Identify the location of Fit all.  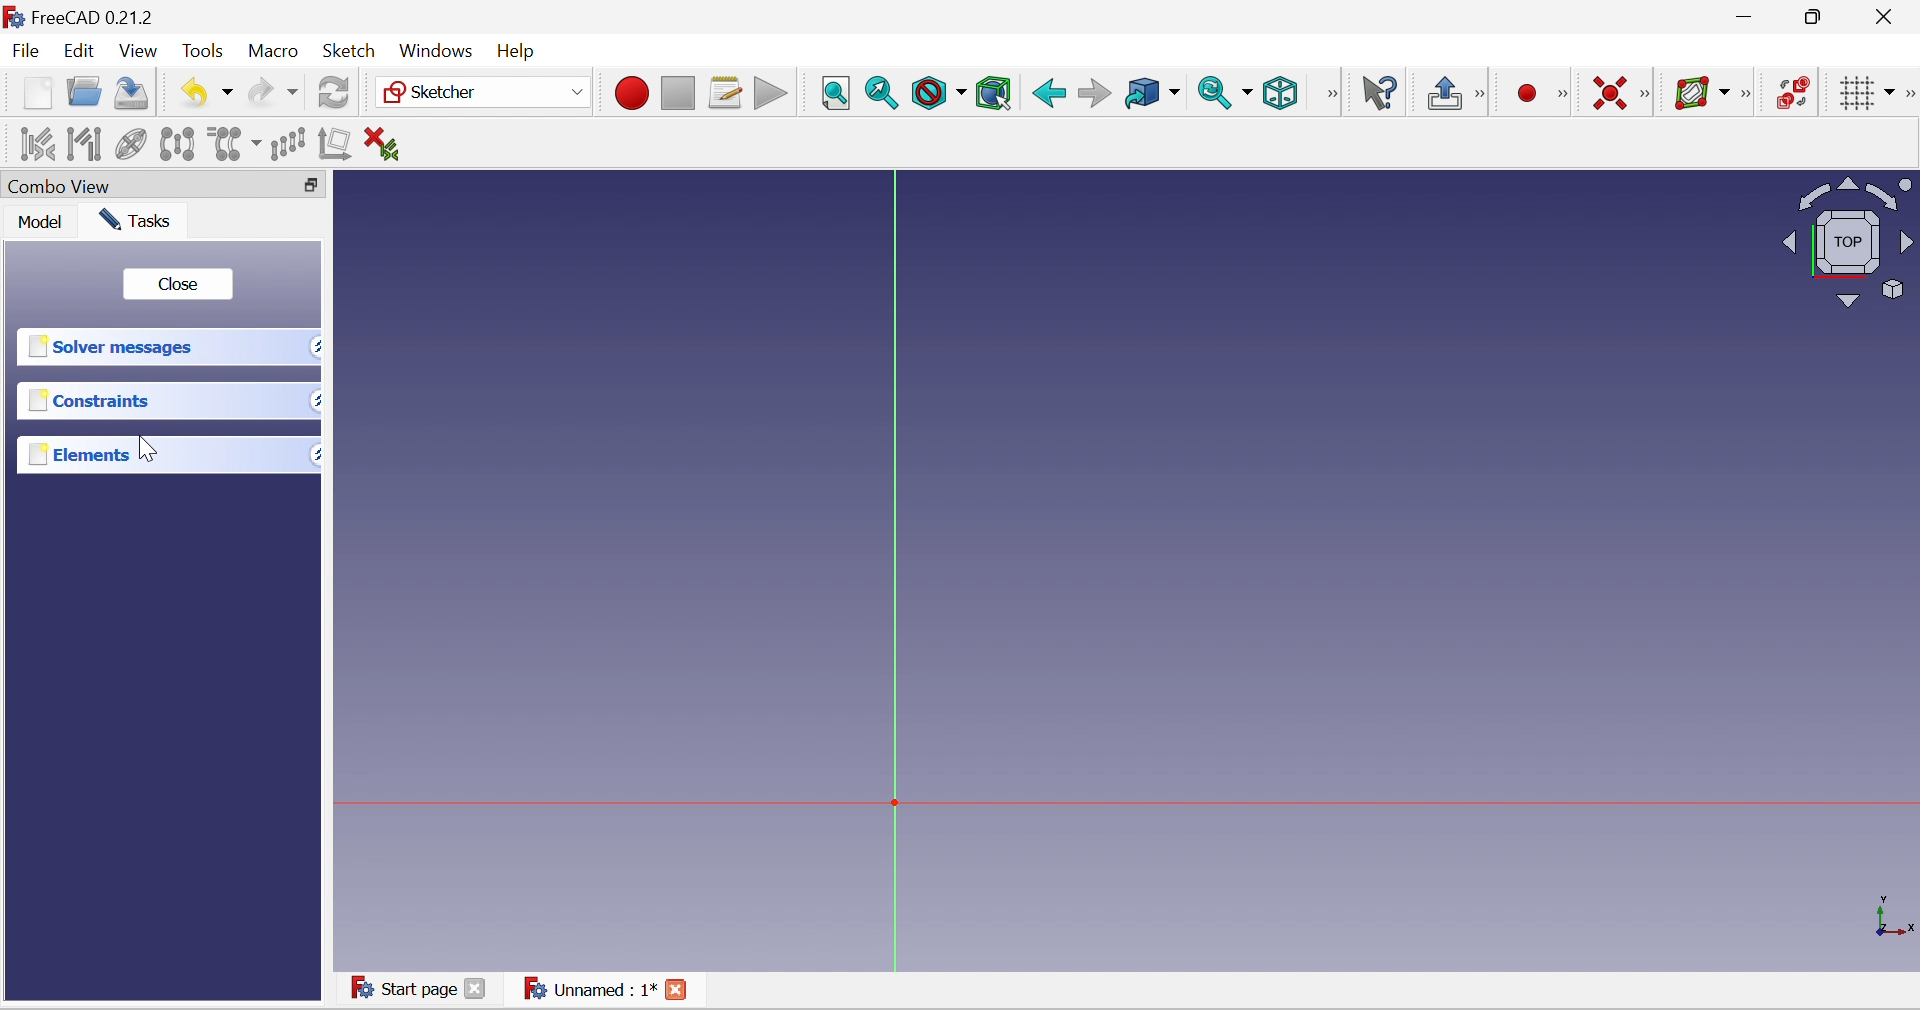
(834, 93).